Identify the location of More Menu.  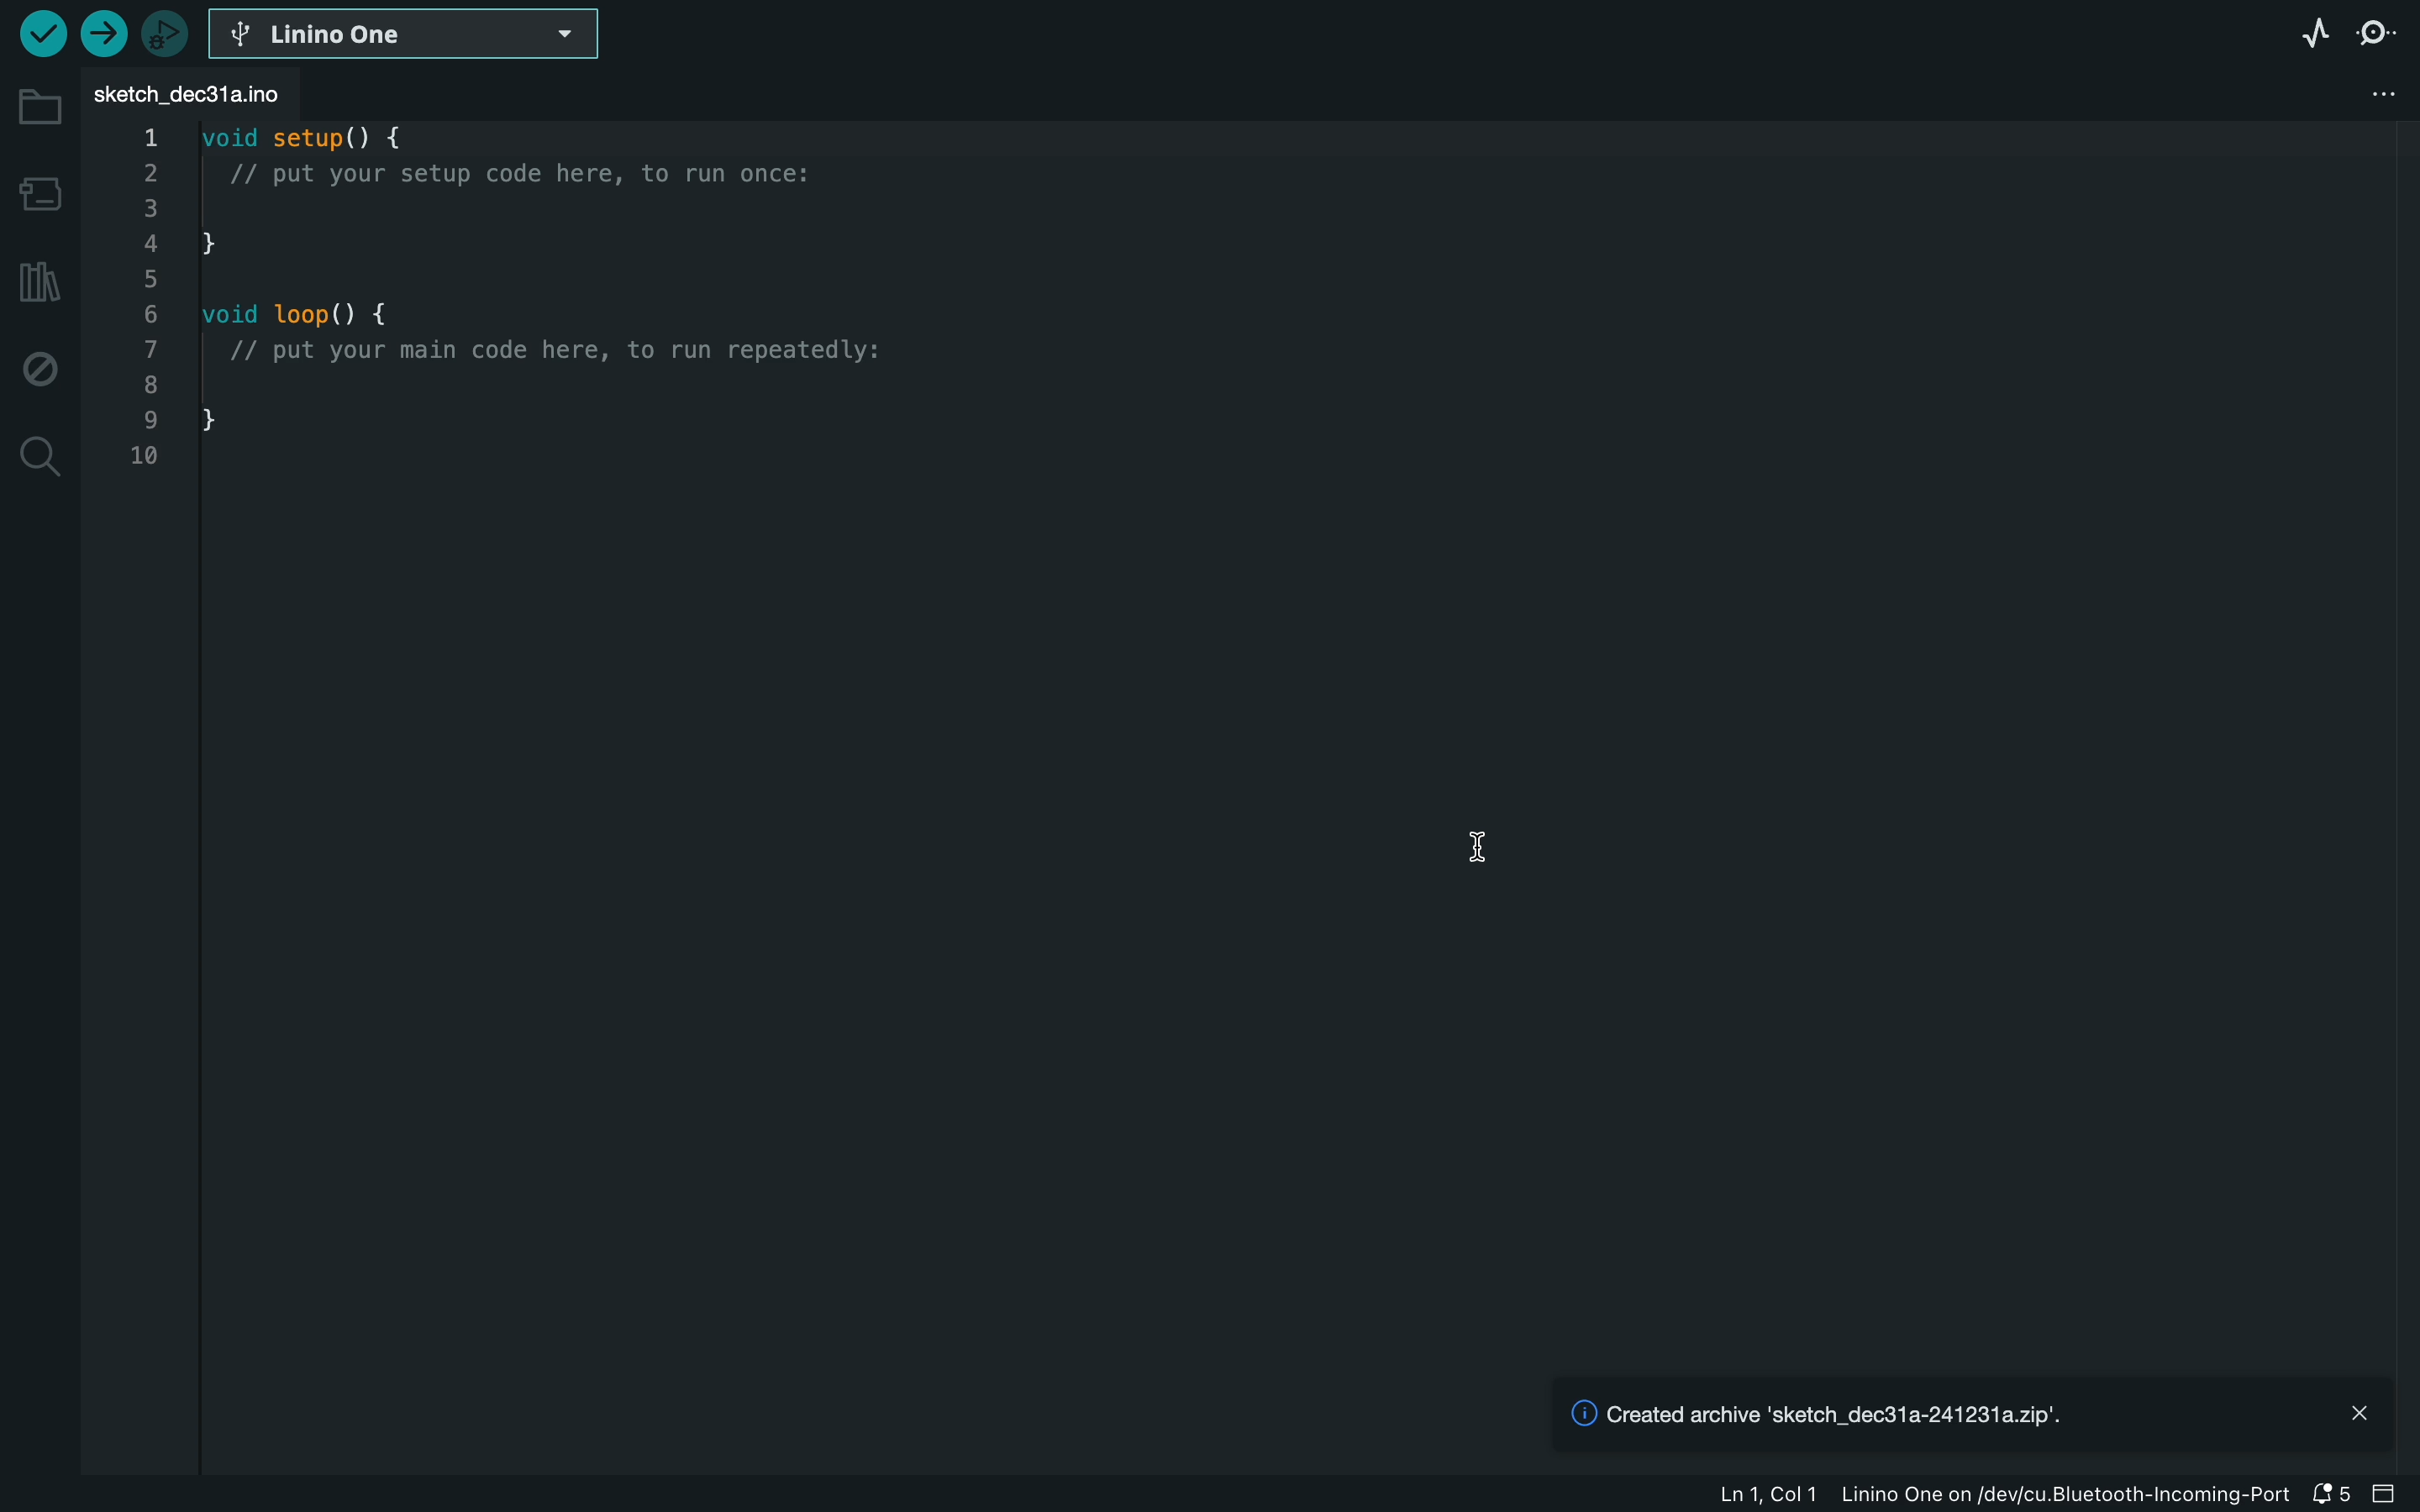
(2385, 98).